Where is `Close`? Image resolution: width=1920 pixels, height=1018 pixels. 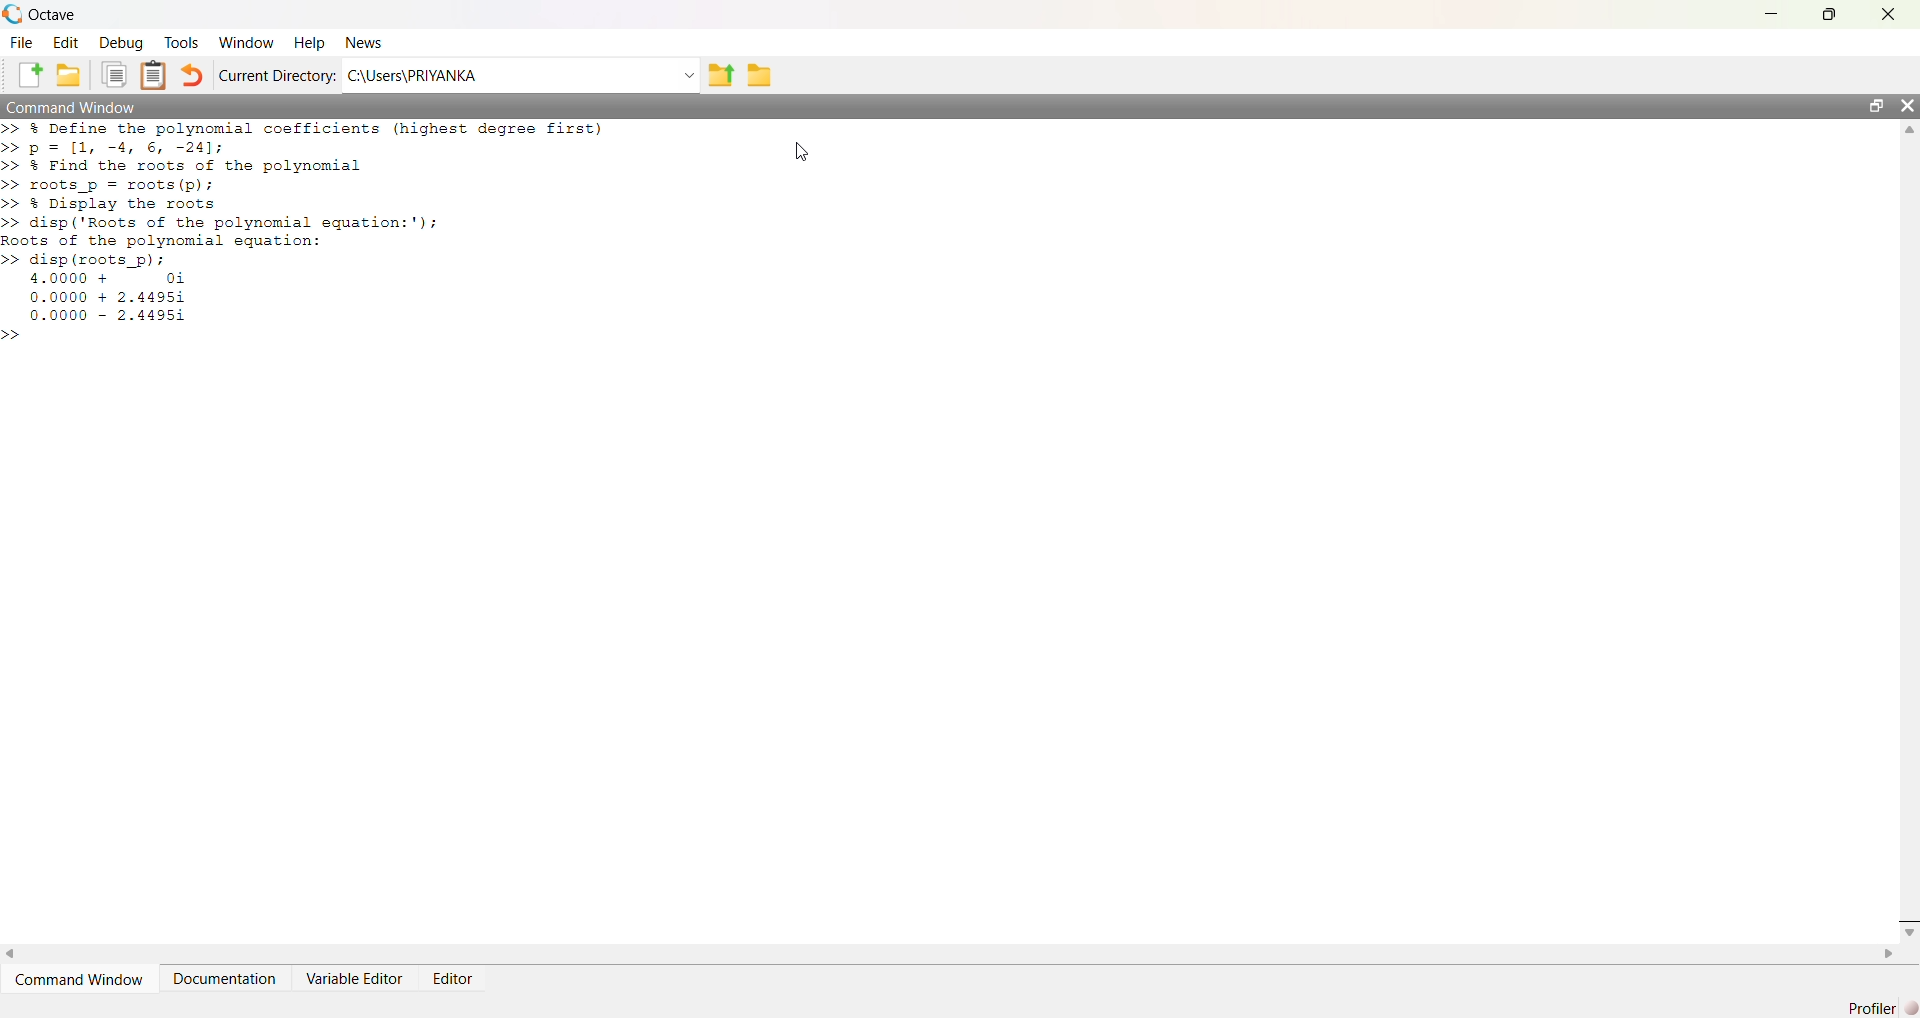
Close is located at coordinates (1908, 110).